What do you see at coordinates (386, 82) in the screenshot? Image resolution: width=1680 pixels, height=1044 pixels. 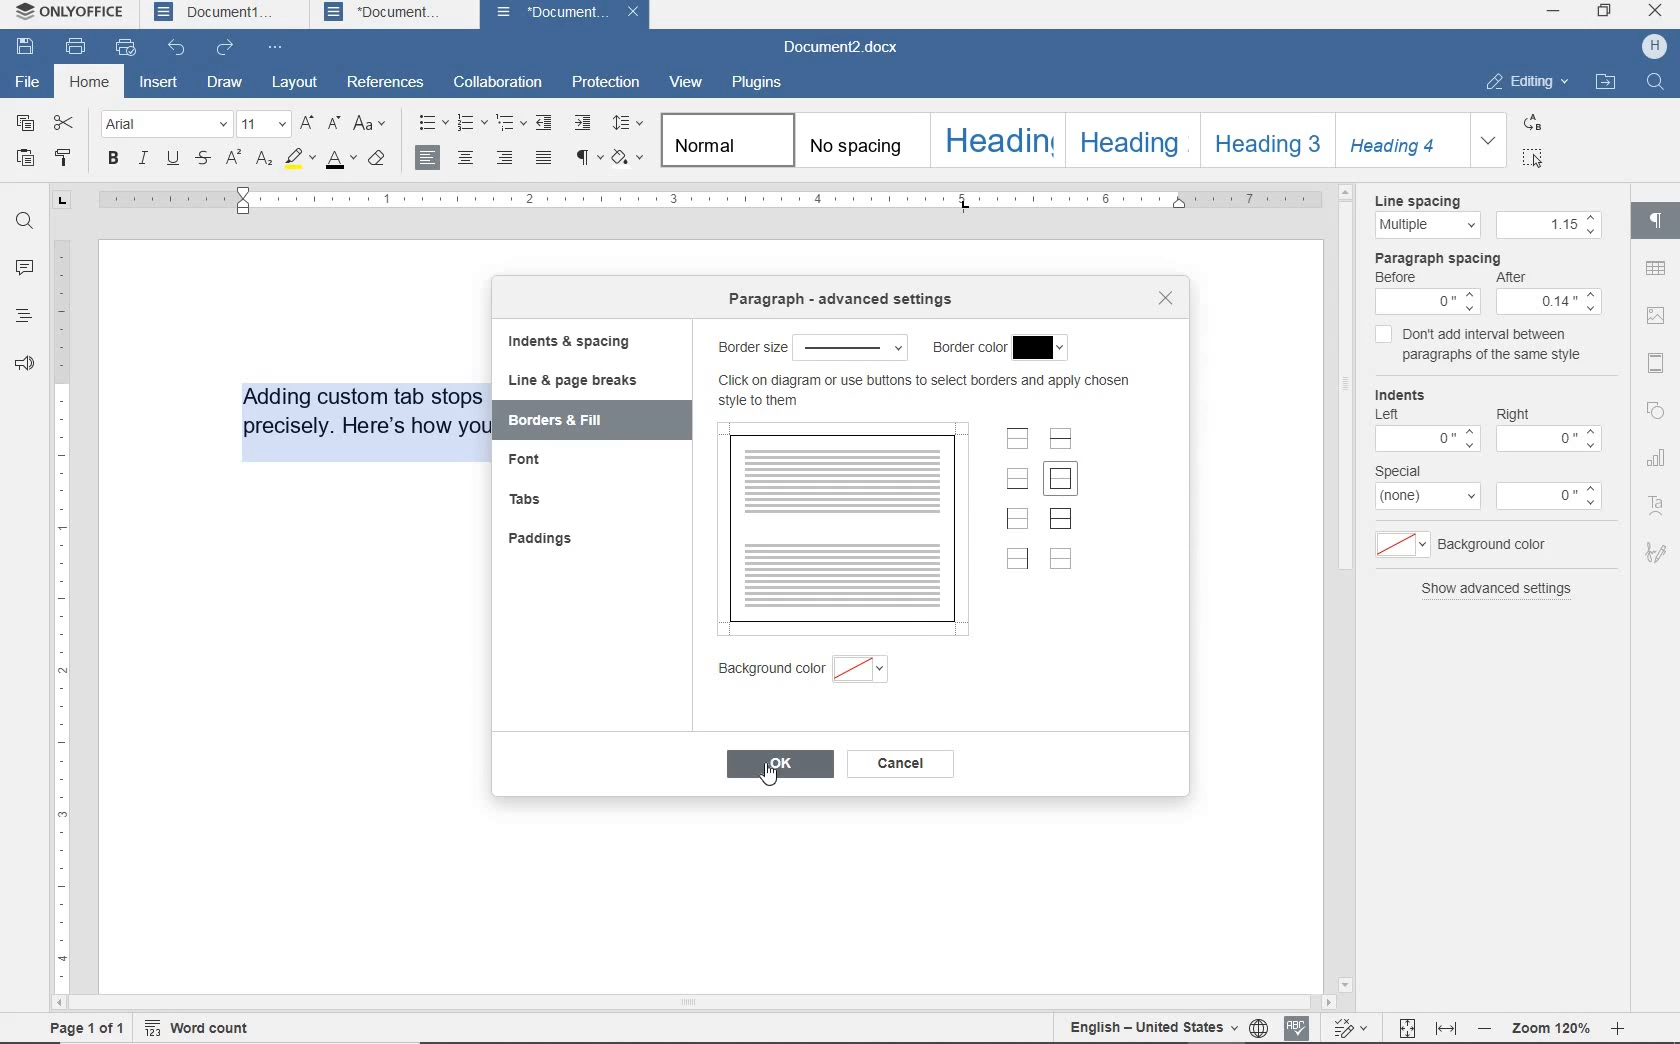 I see `references` at bounding box center [386, 82].